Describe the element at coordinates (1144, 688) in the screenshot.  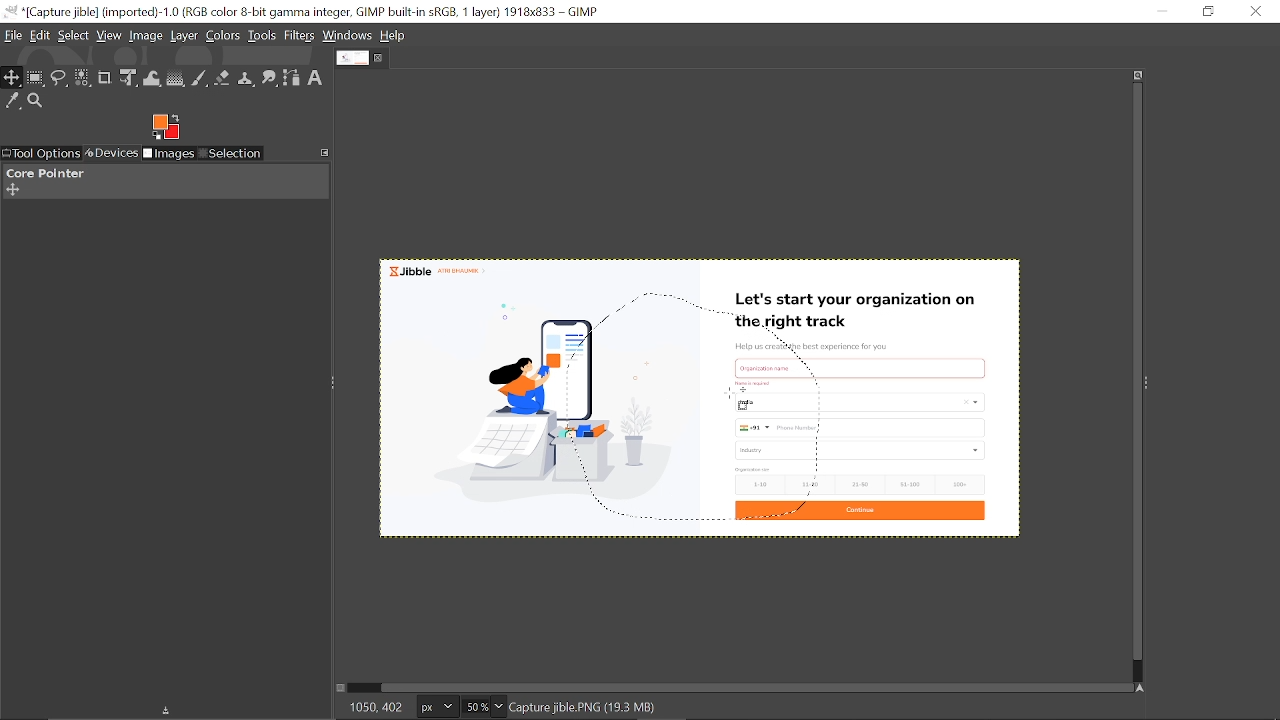
I see `Navigate this window` at that location.